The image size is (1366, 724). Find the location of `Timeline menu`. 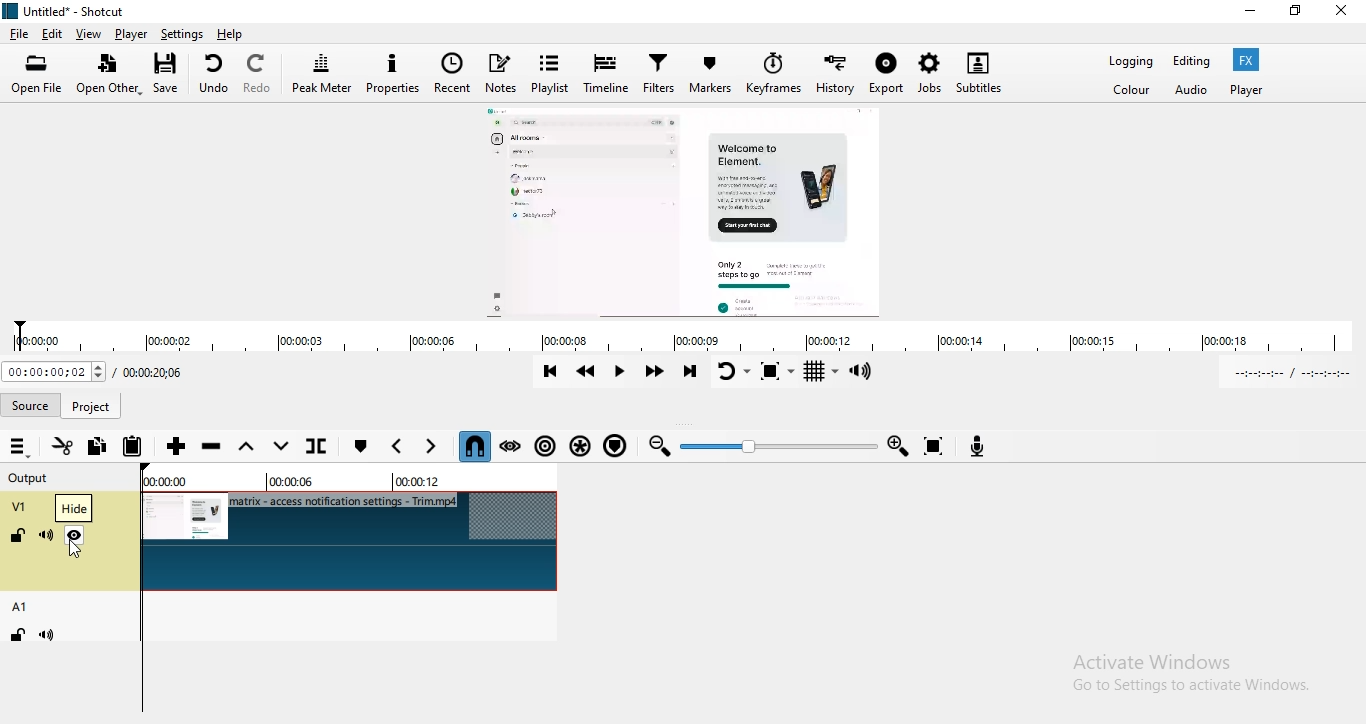

Timeline menu is located at coordinates (19, 447).